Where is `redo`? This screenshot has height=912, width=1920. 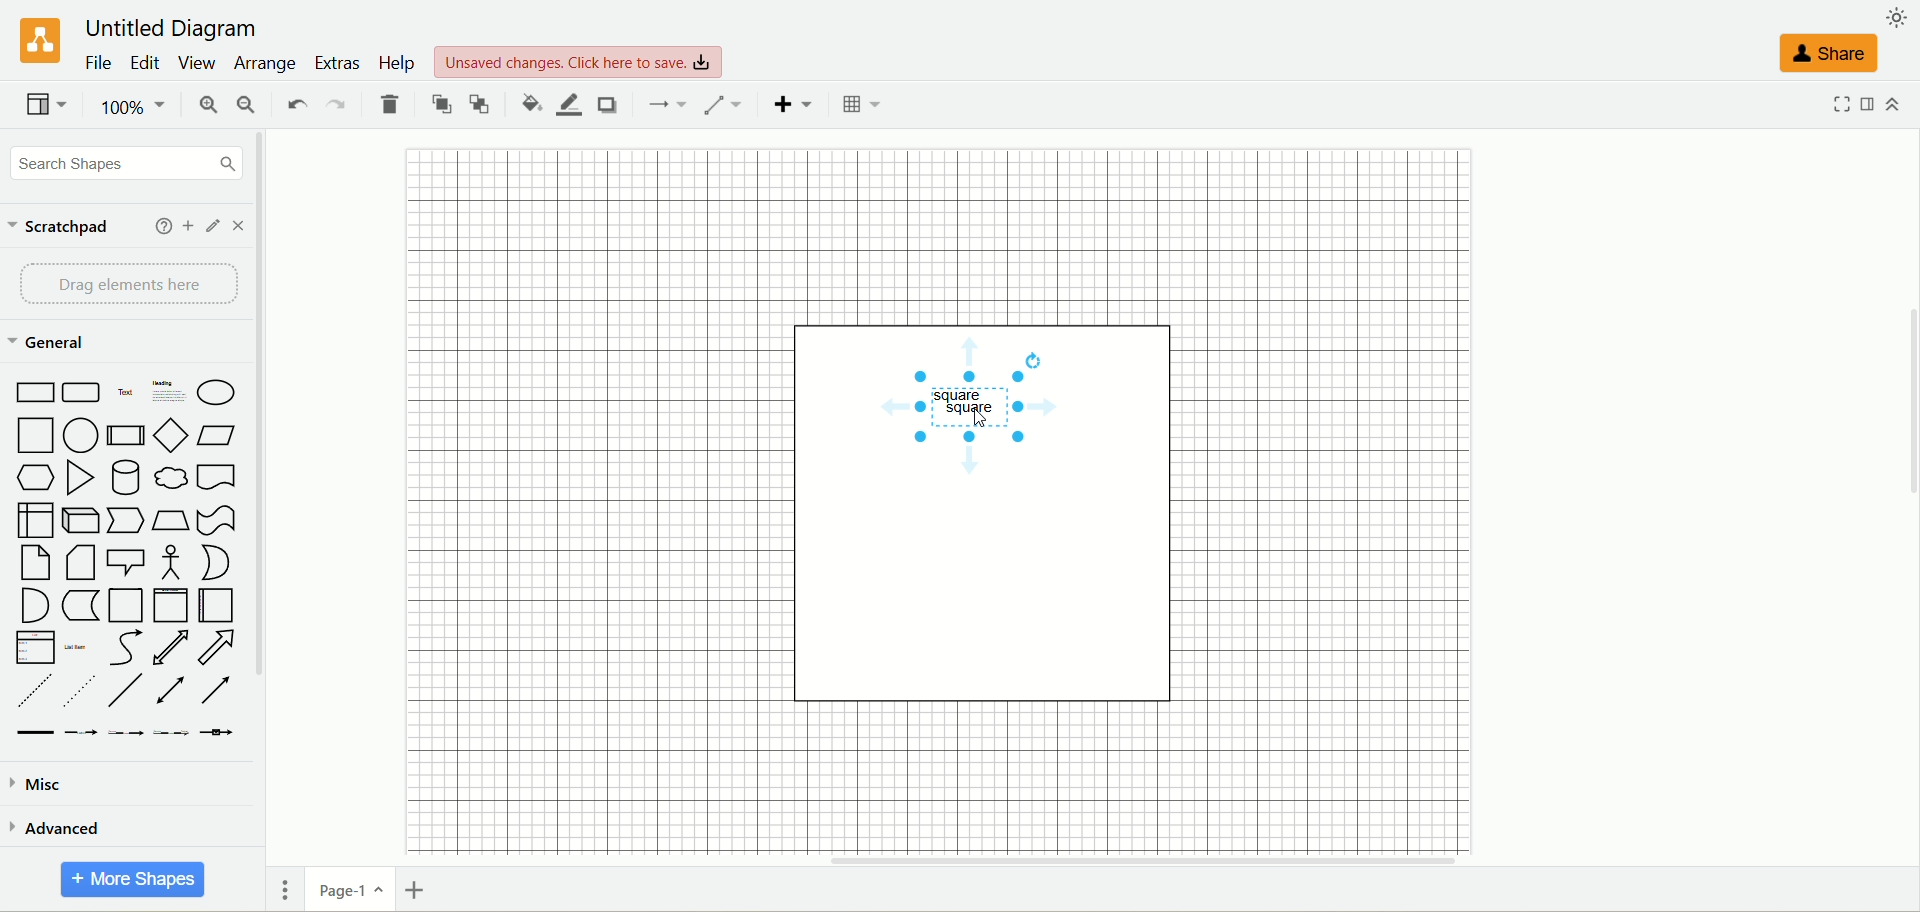 redo is located at coordinates (331, 107).